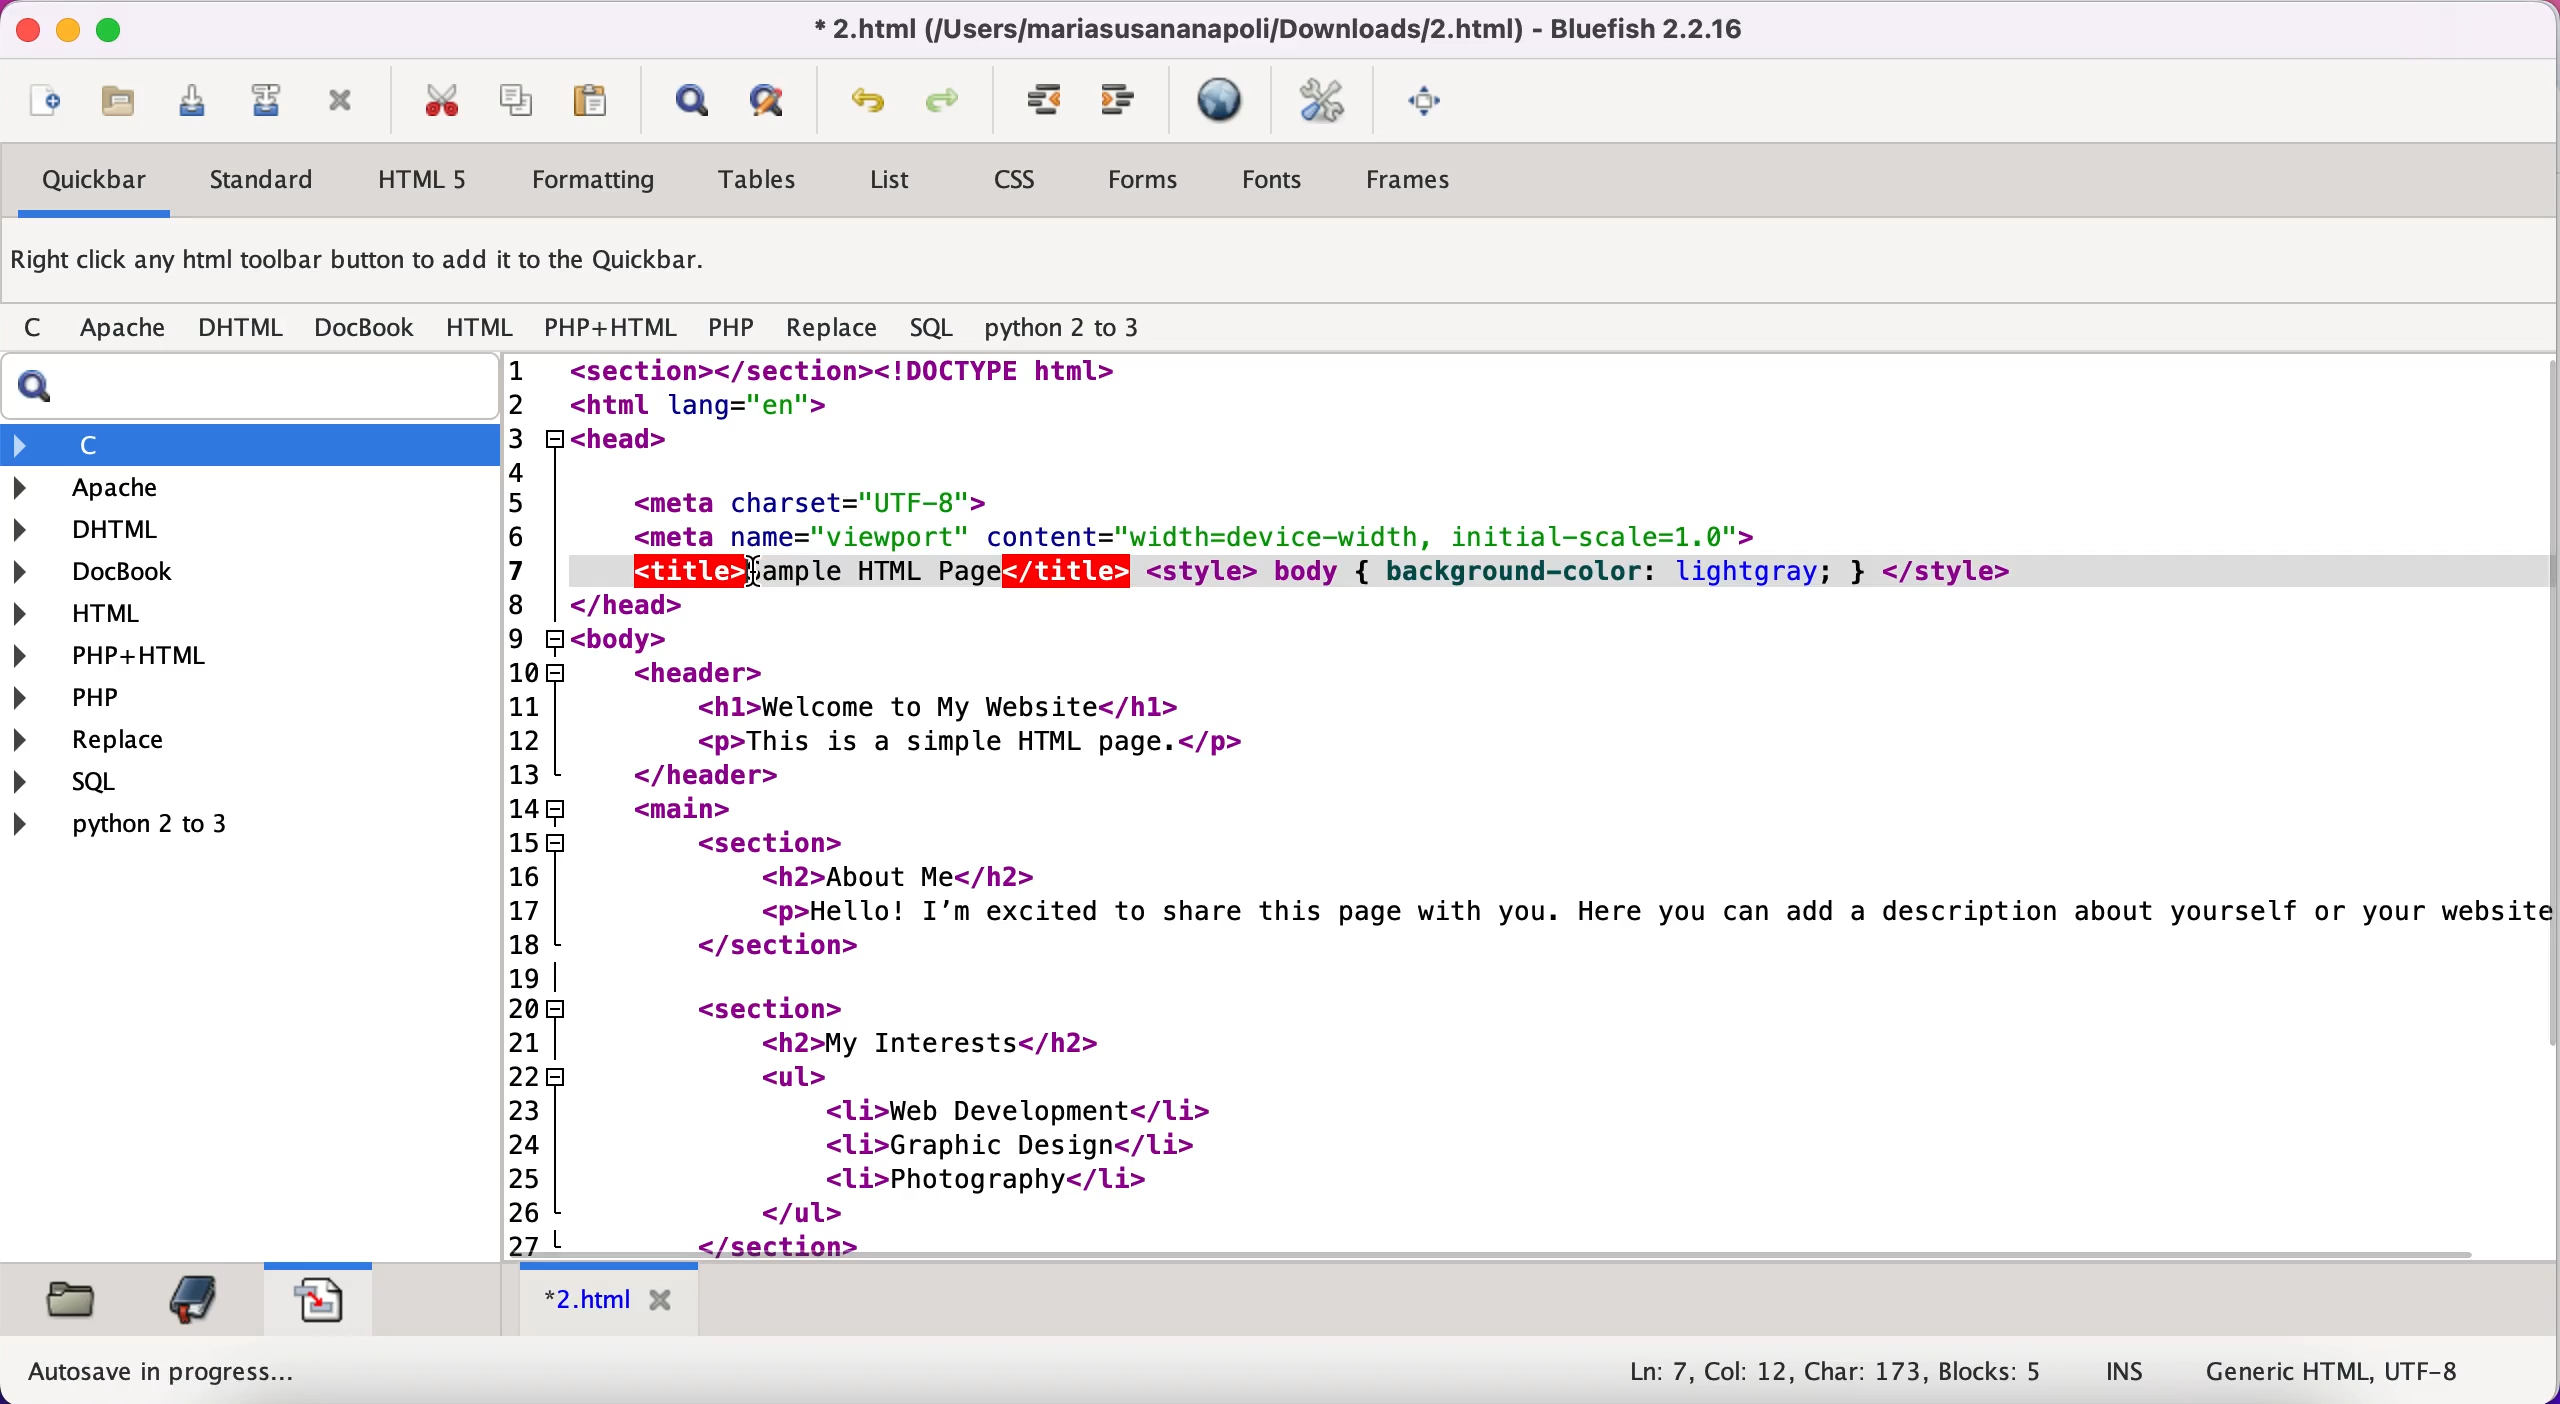 The width and height of the screenshot is (2560, 1404). Describe the element at coordinates (245, 387) in the screenshot. I see `search bar` at that location.